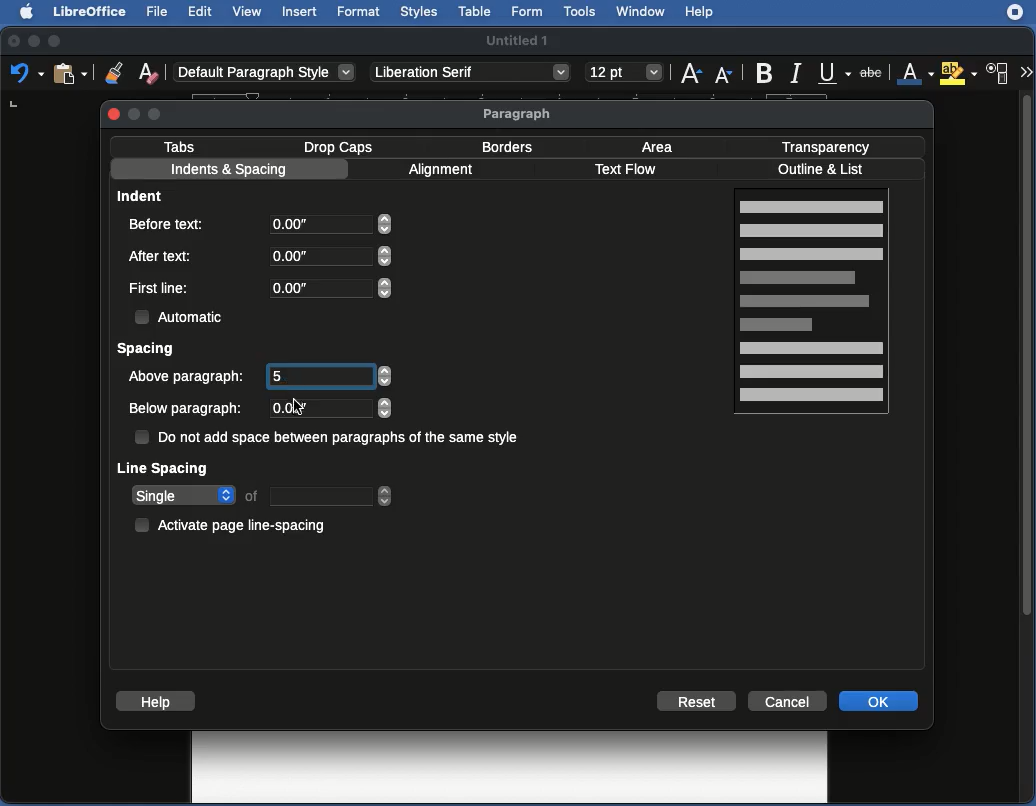 Image resolution: width=1036 pixels, height=806 pixels. I want to click on Underline, so click(834, 73).